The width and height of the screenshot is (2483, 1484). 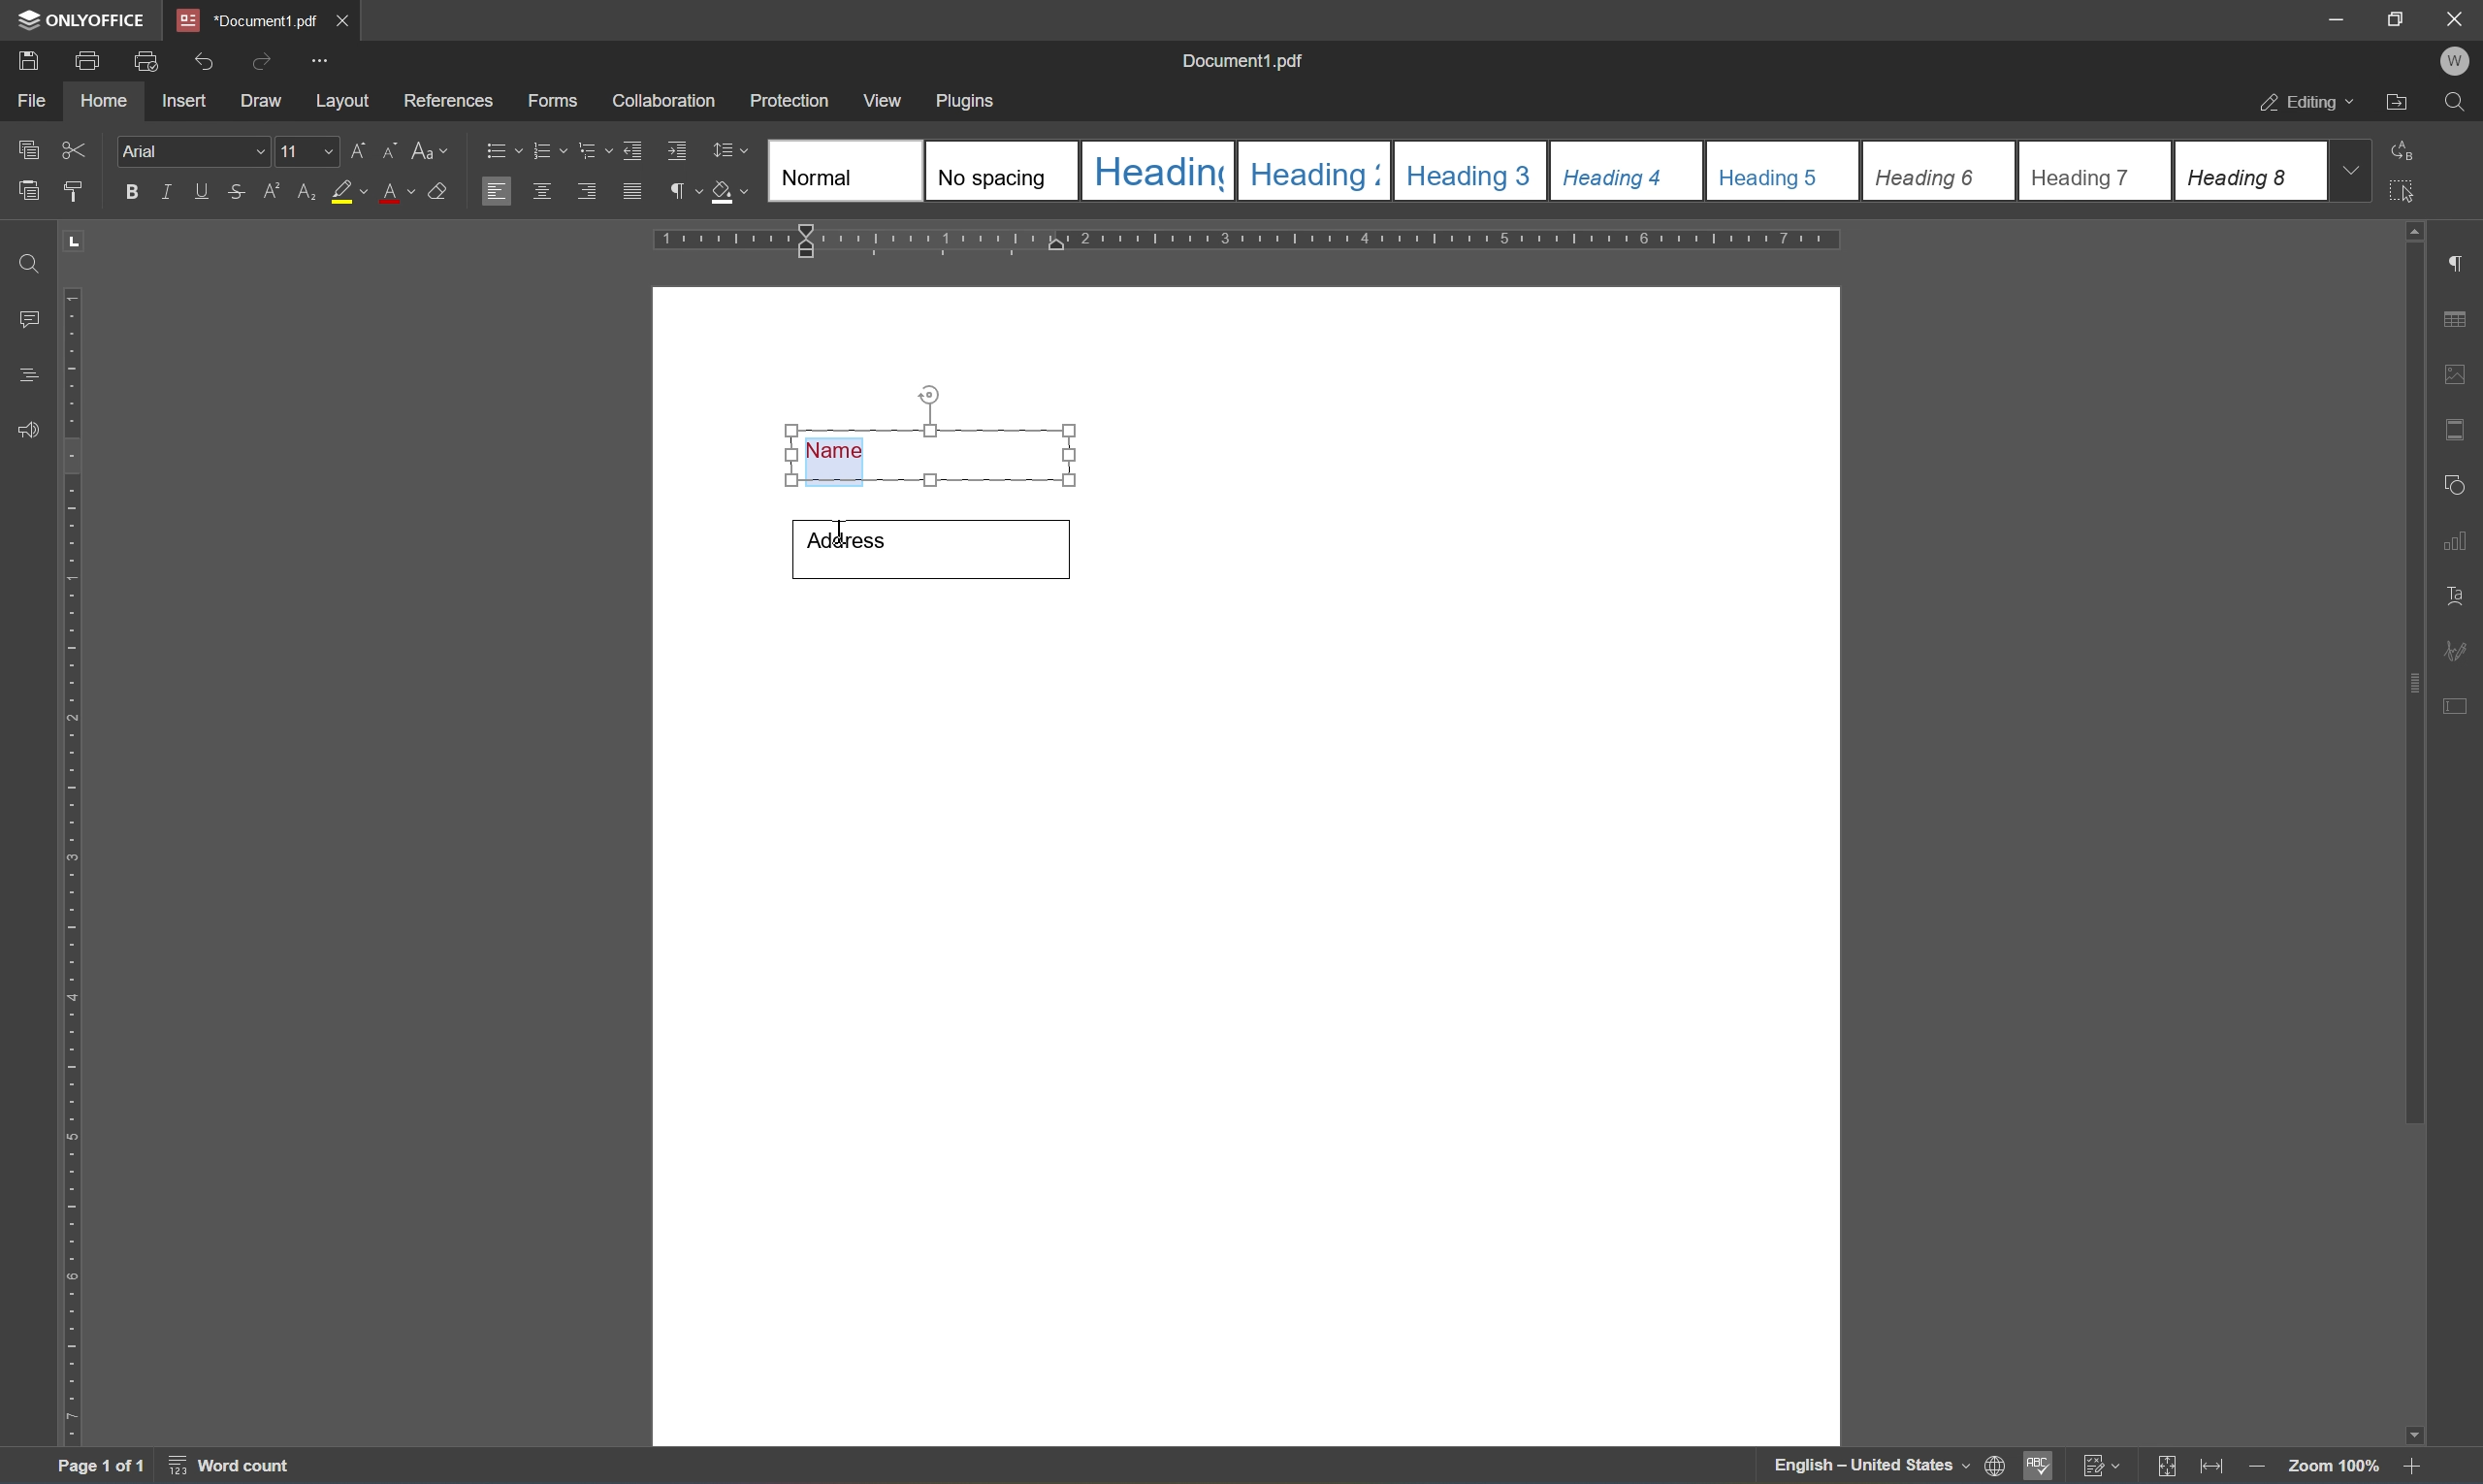 I want to click on zoom in, so click(x=2253, y=1467).